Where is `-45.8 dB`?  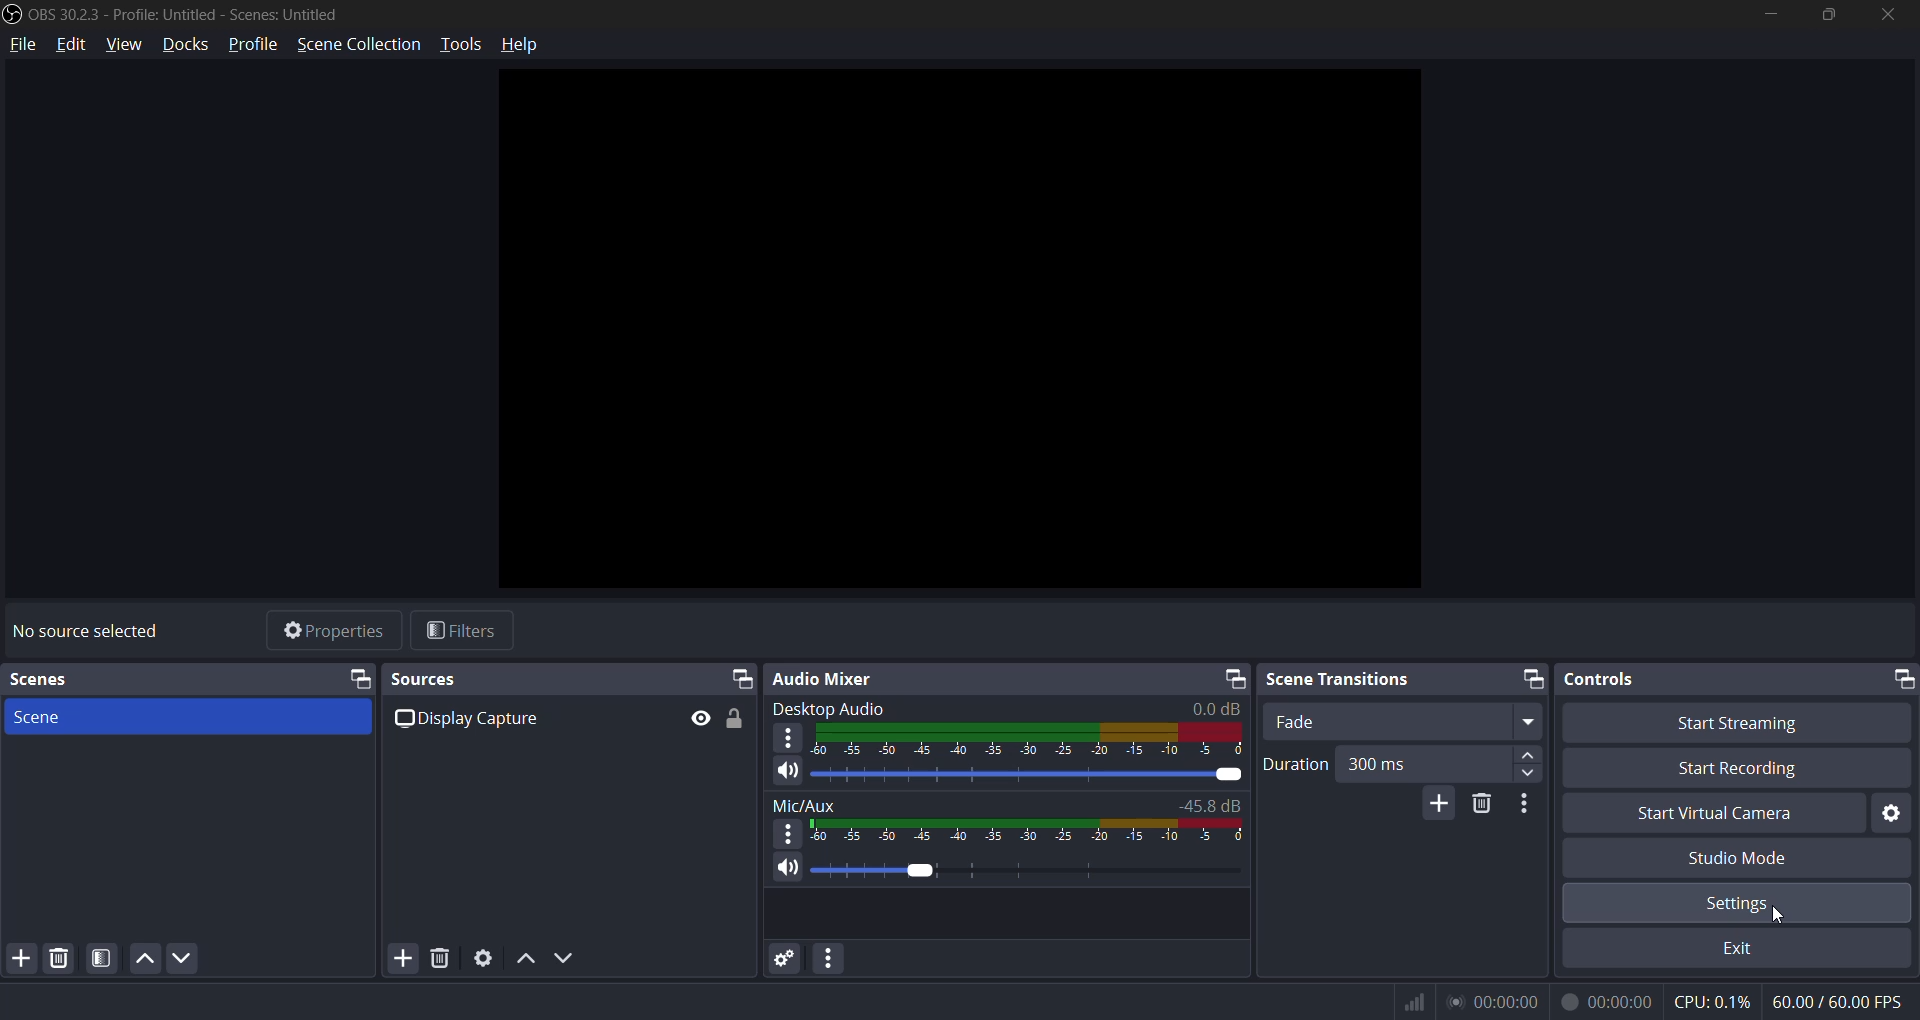 -45.8 dB is located at coordinates (1208, 806).